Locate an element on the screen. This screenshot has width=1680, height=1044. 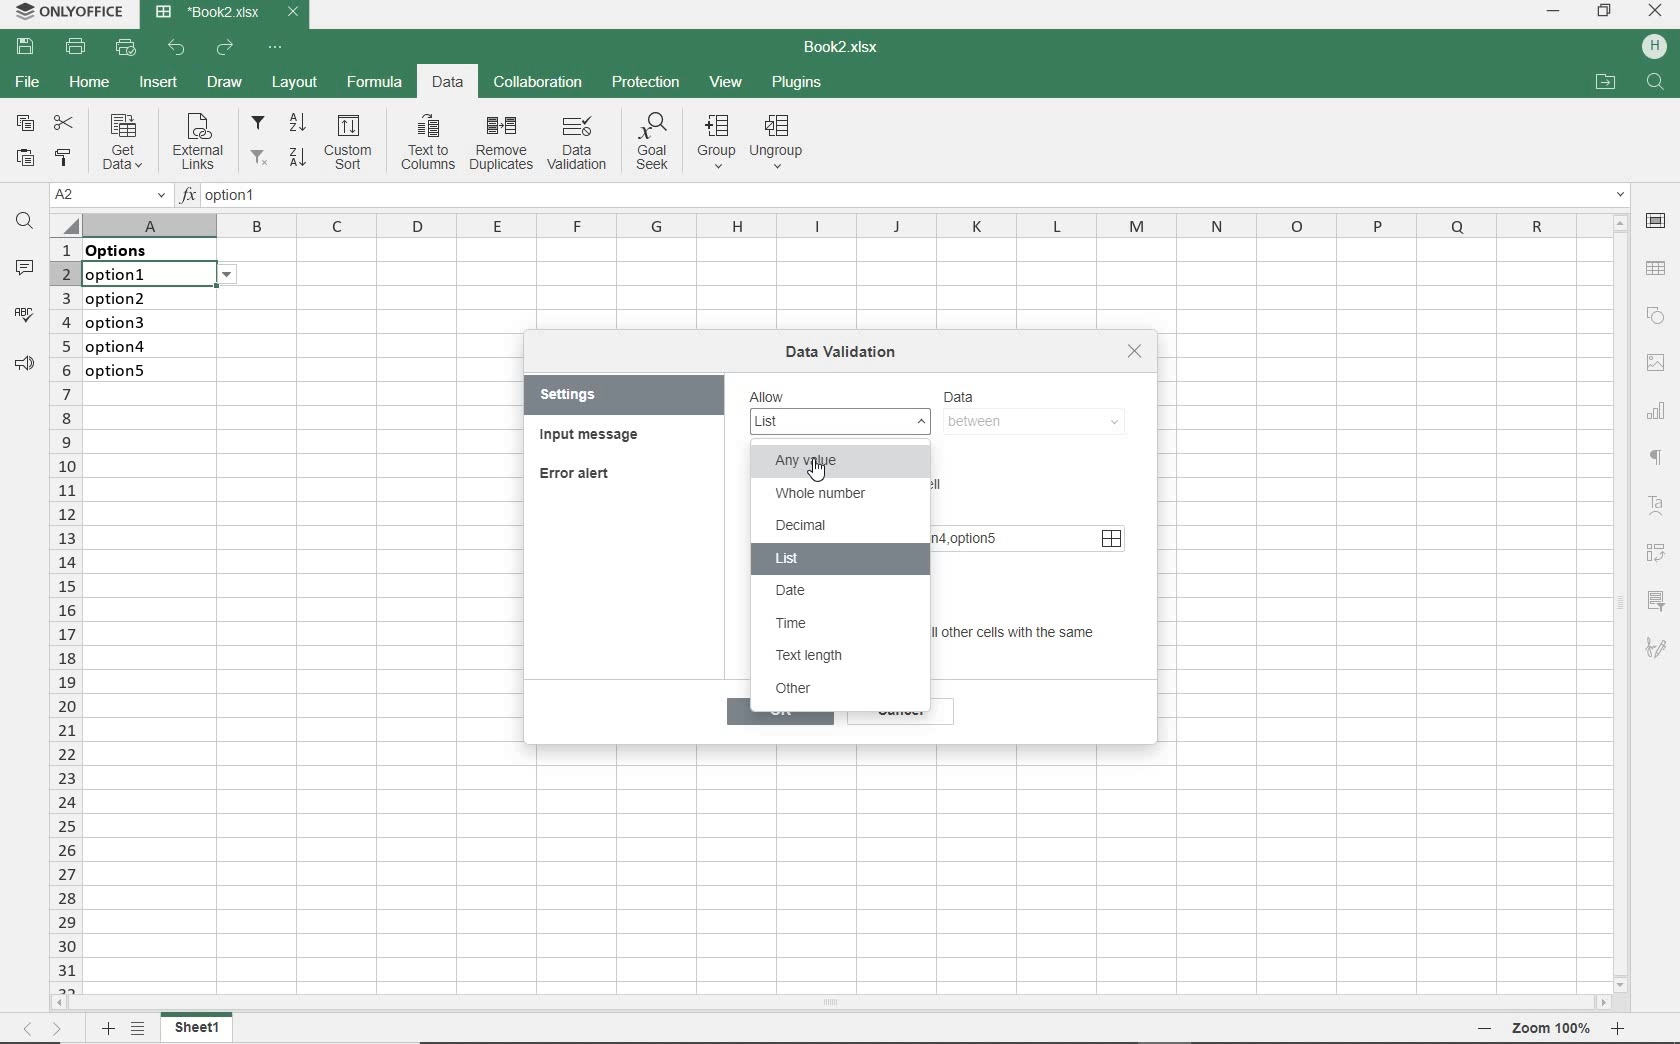
PROTECTION is located at coordinates (646, 83).